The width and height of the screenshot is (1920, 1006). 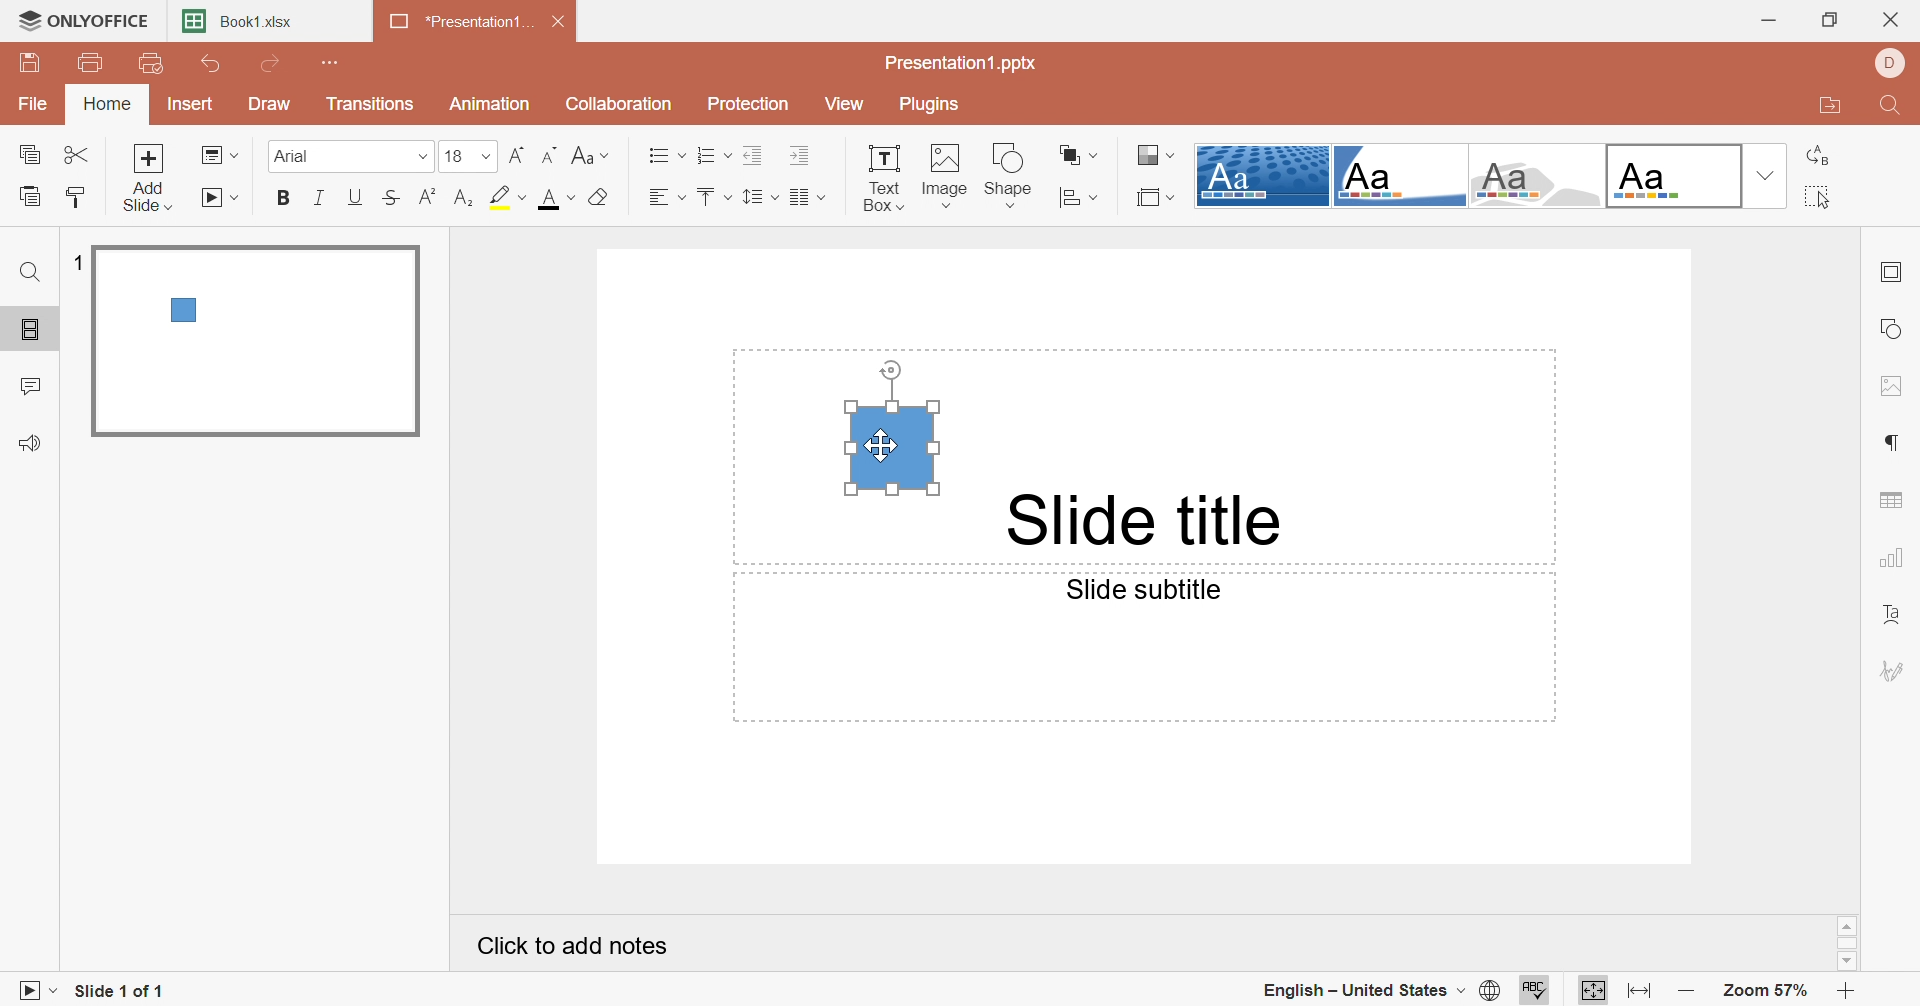 I want to click on Bold, so click(x=289, y=198).